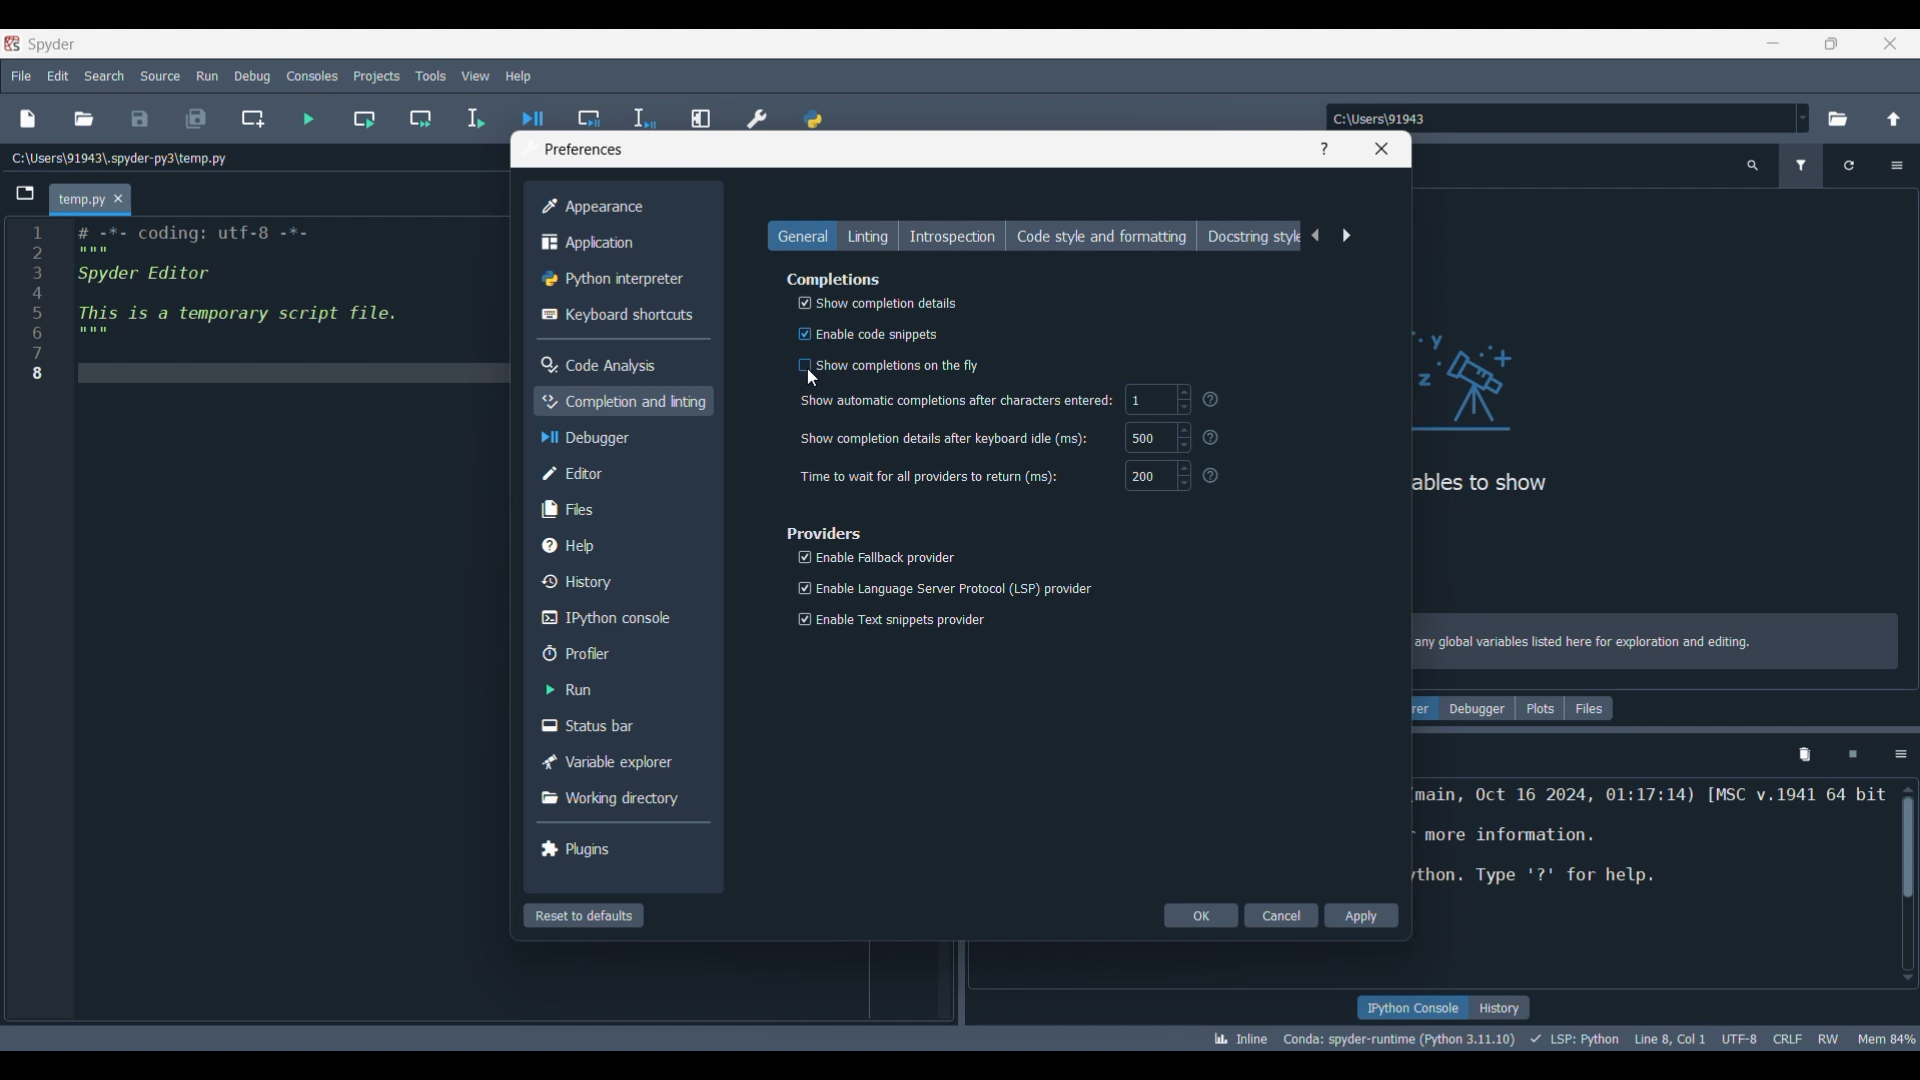 Image resolution: width=1920 pixels, height=1080 pixels. I want to click on Enable Fallback provider, so click(876, 556).